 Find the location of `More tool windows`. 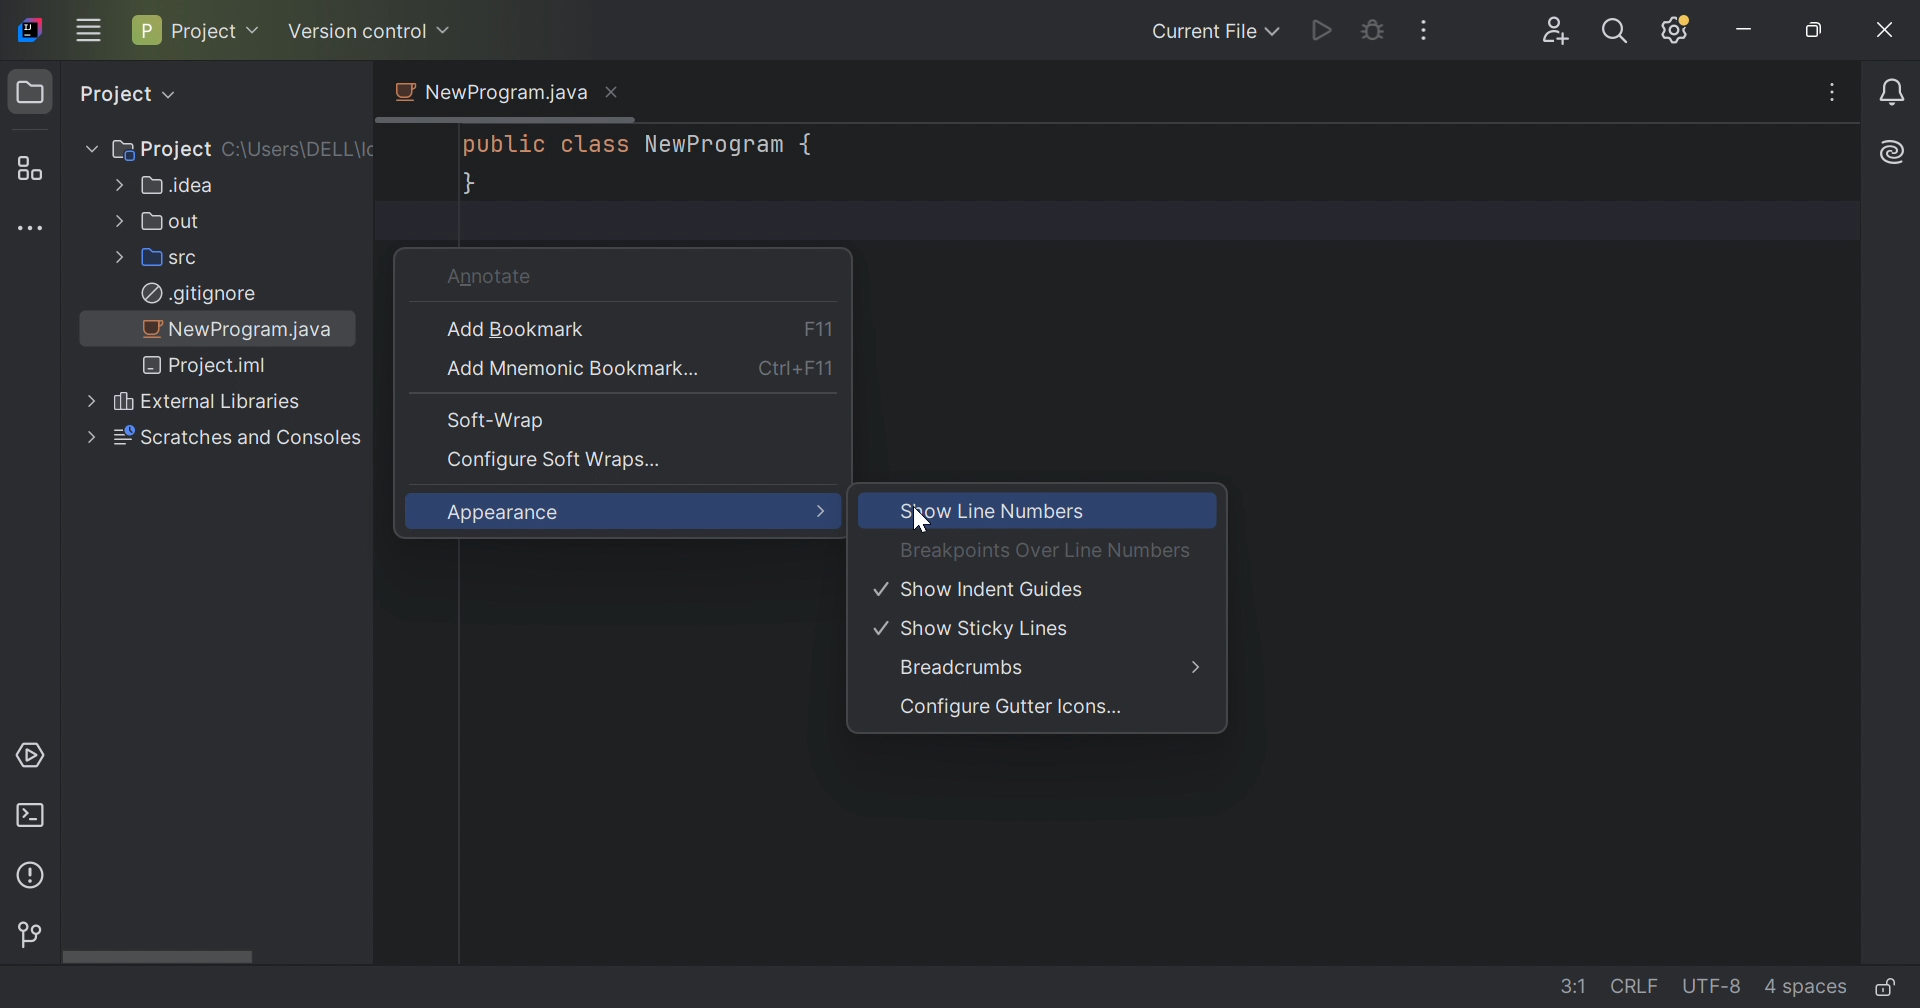

More tool windows is located at coordinates (31, 230).